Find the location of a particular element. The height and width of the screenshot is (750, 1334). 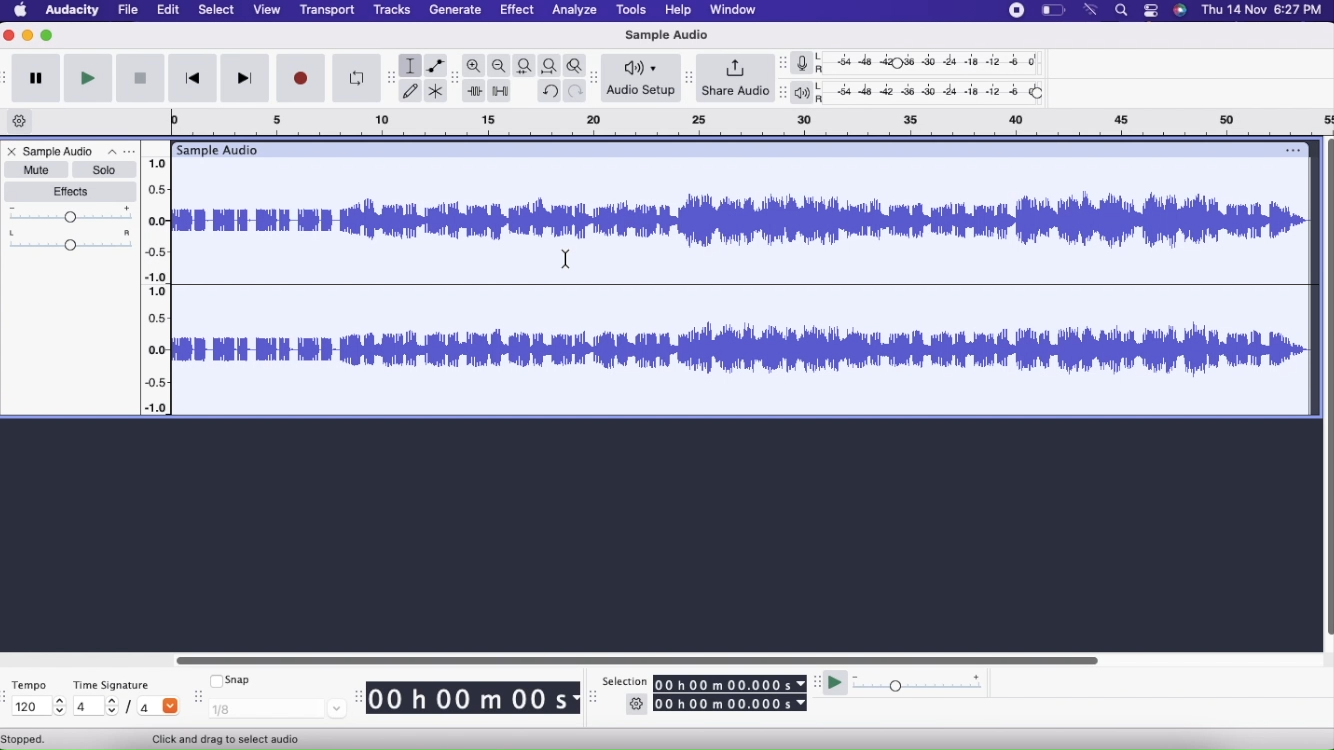

Tracks is located at coordinates (391, 10).